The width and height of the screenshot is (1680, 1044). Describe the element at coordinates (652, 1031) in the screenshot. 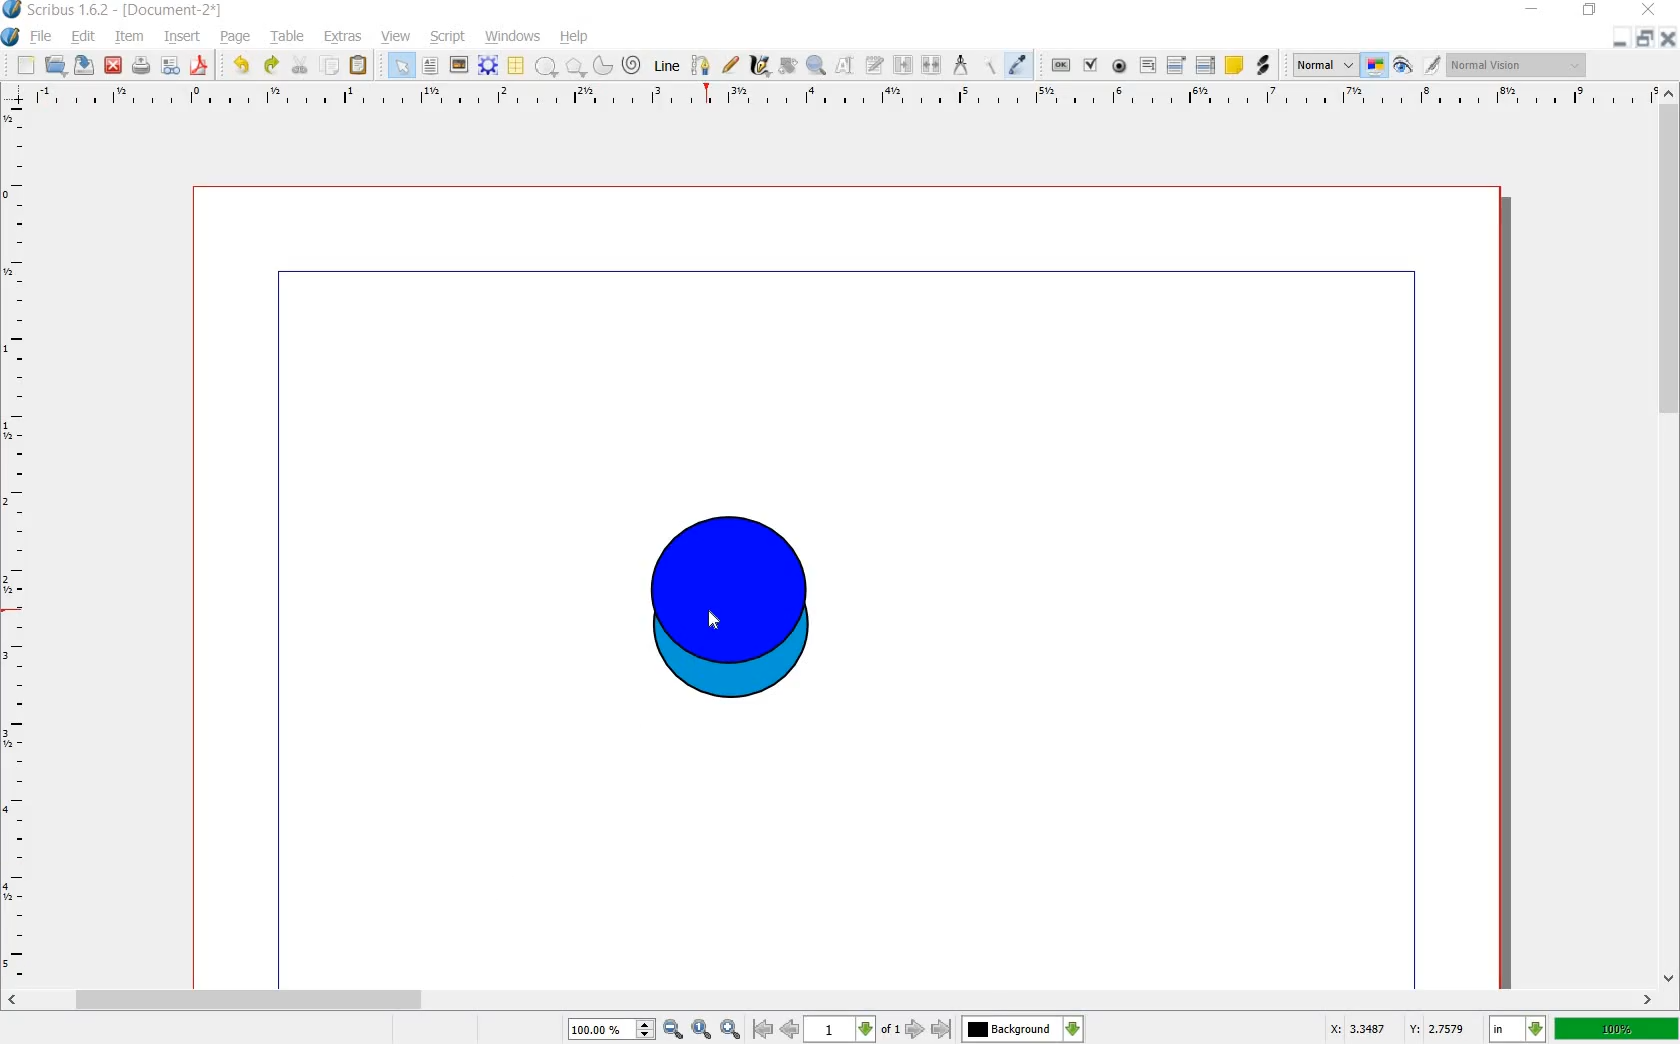

I see `zoom out ,to or in` at that location.